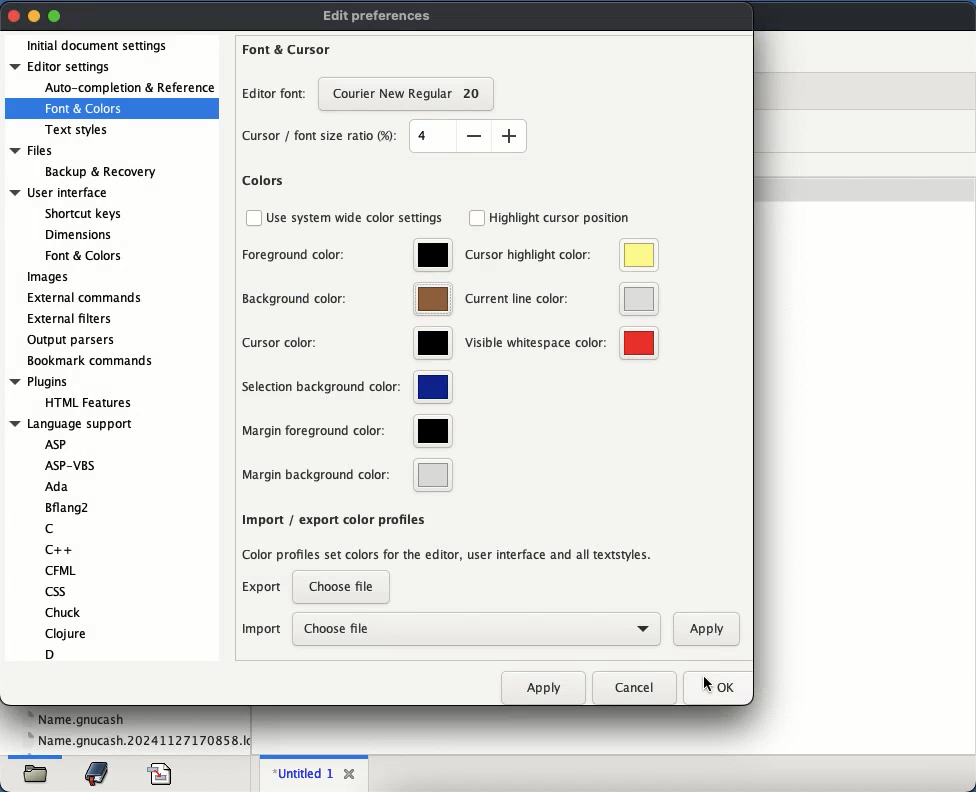  Describe the element at coordinates (65, 634) in the screenshot. I see `Clojure` at that location.